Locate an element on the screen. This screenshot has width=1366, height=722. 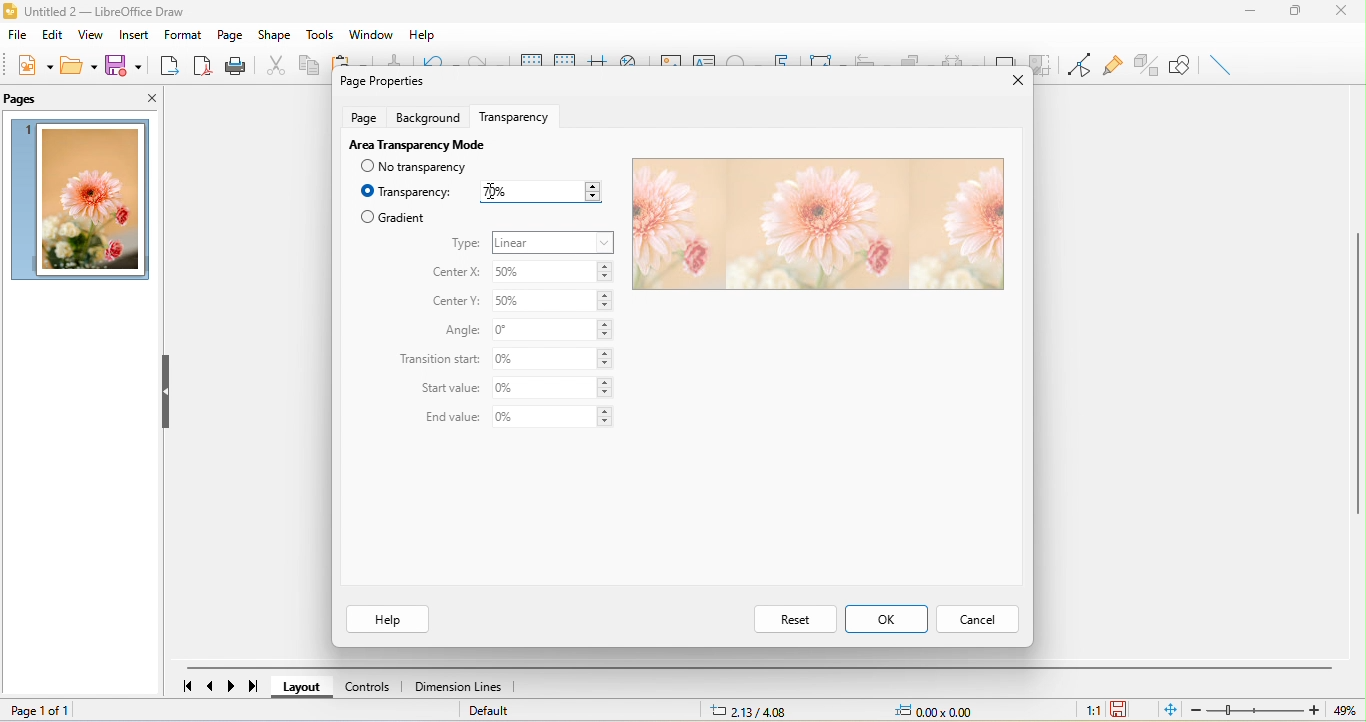
70% transparency set is located at coordinates (539, 192).